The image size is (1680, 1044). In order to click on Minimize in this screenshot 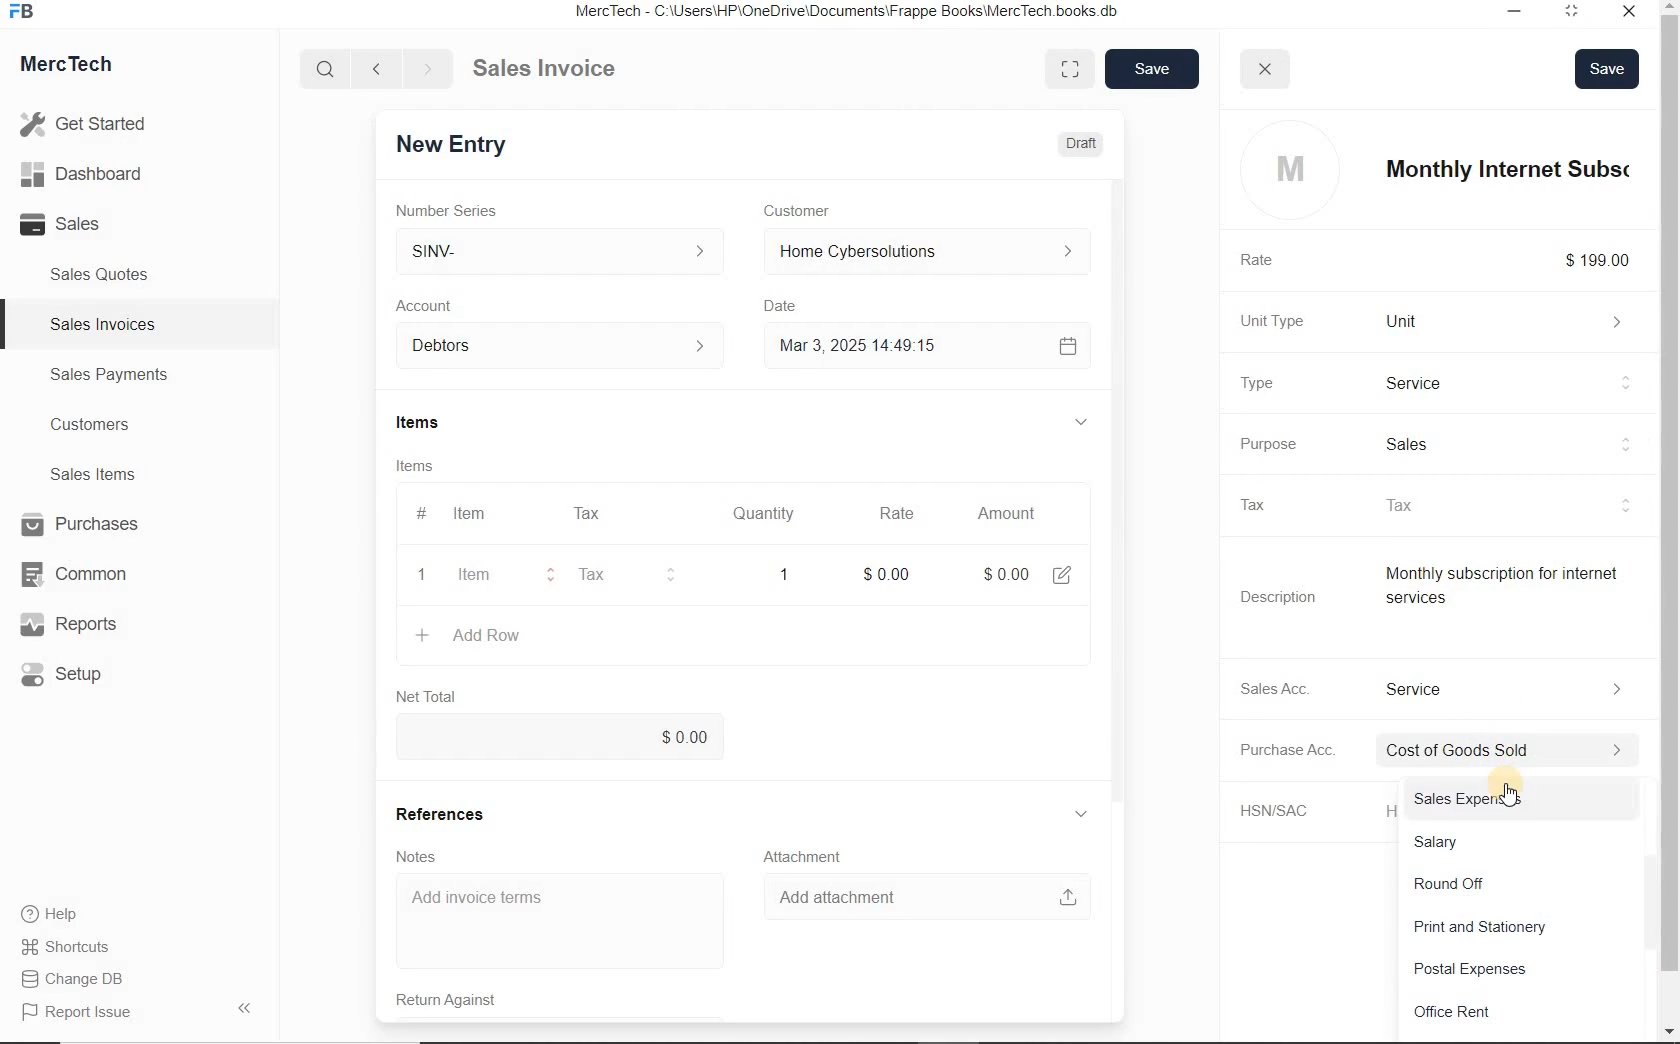, I will do `click(1517, 14)`.